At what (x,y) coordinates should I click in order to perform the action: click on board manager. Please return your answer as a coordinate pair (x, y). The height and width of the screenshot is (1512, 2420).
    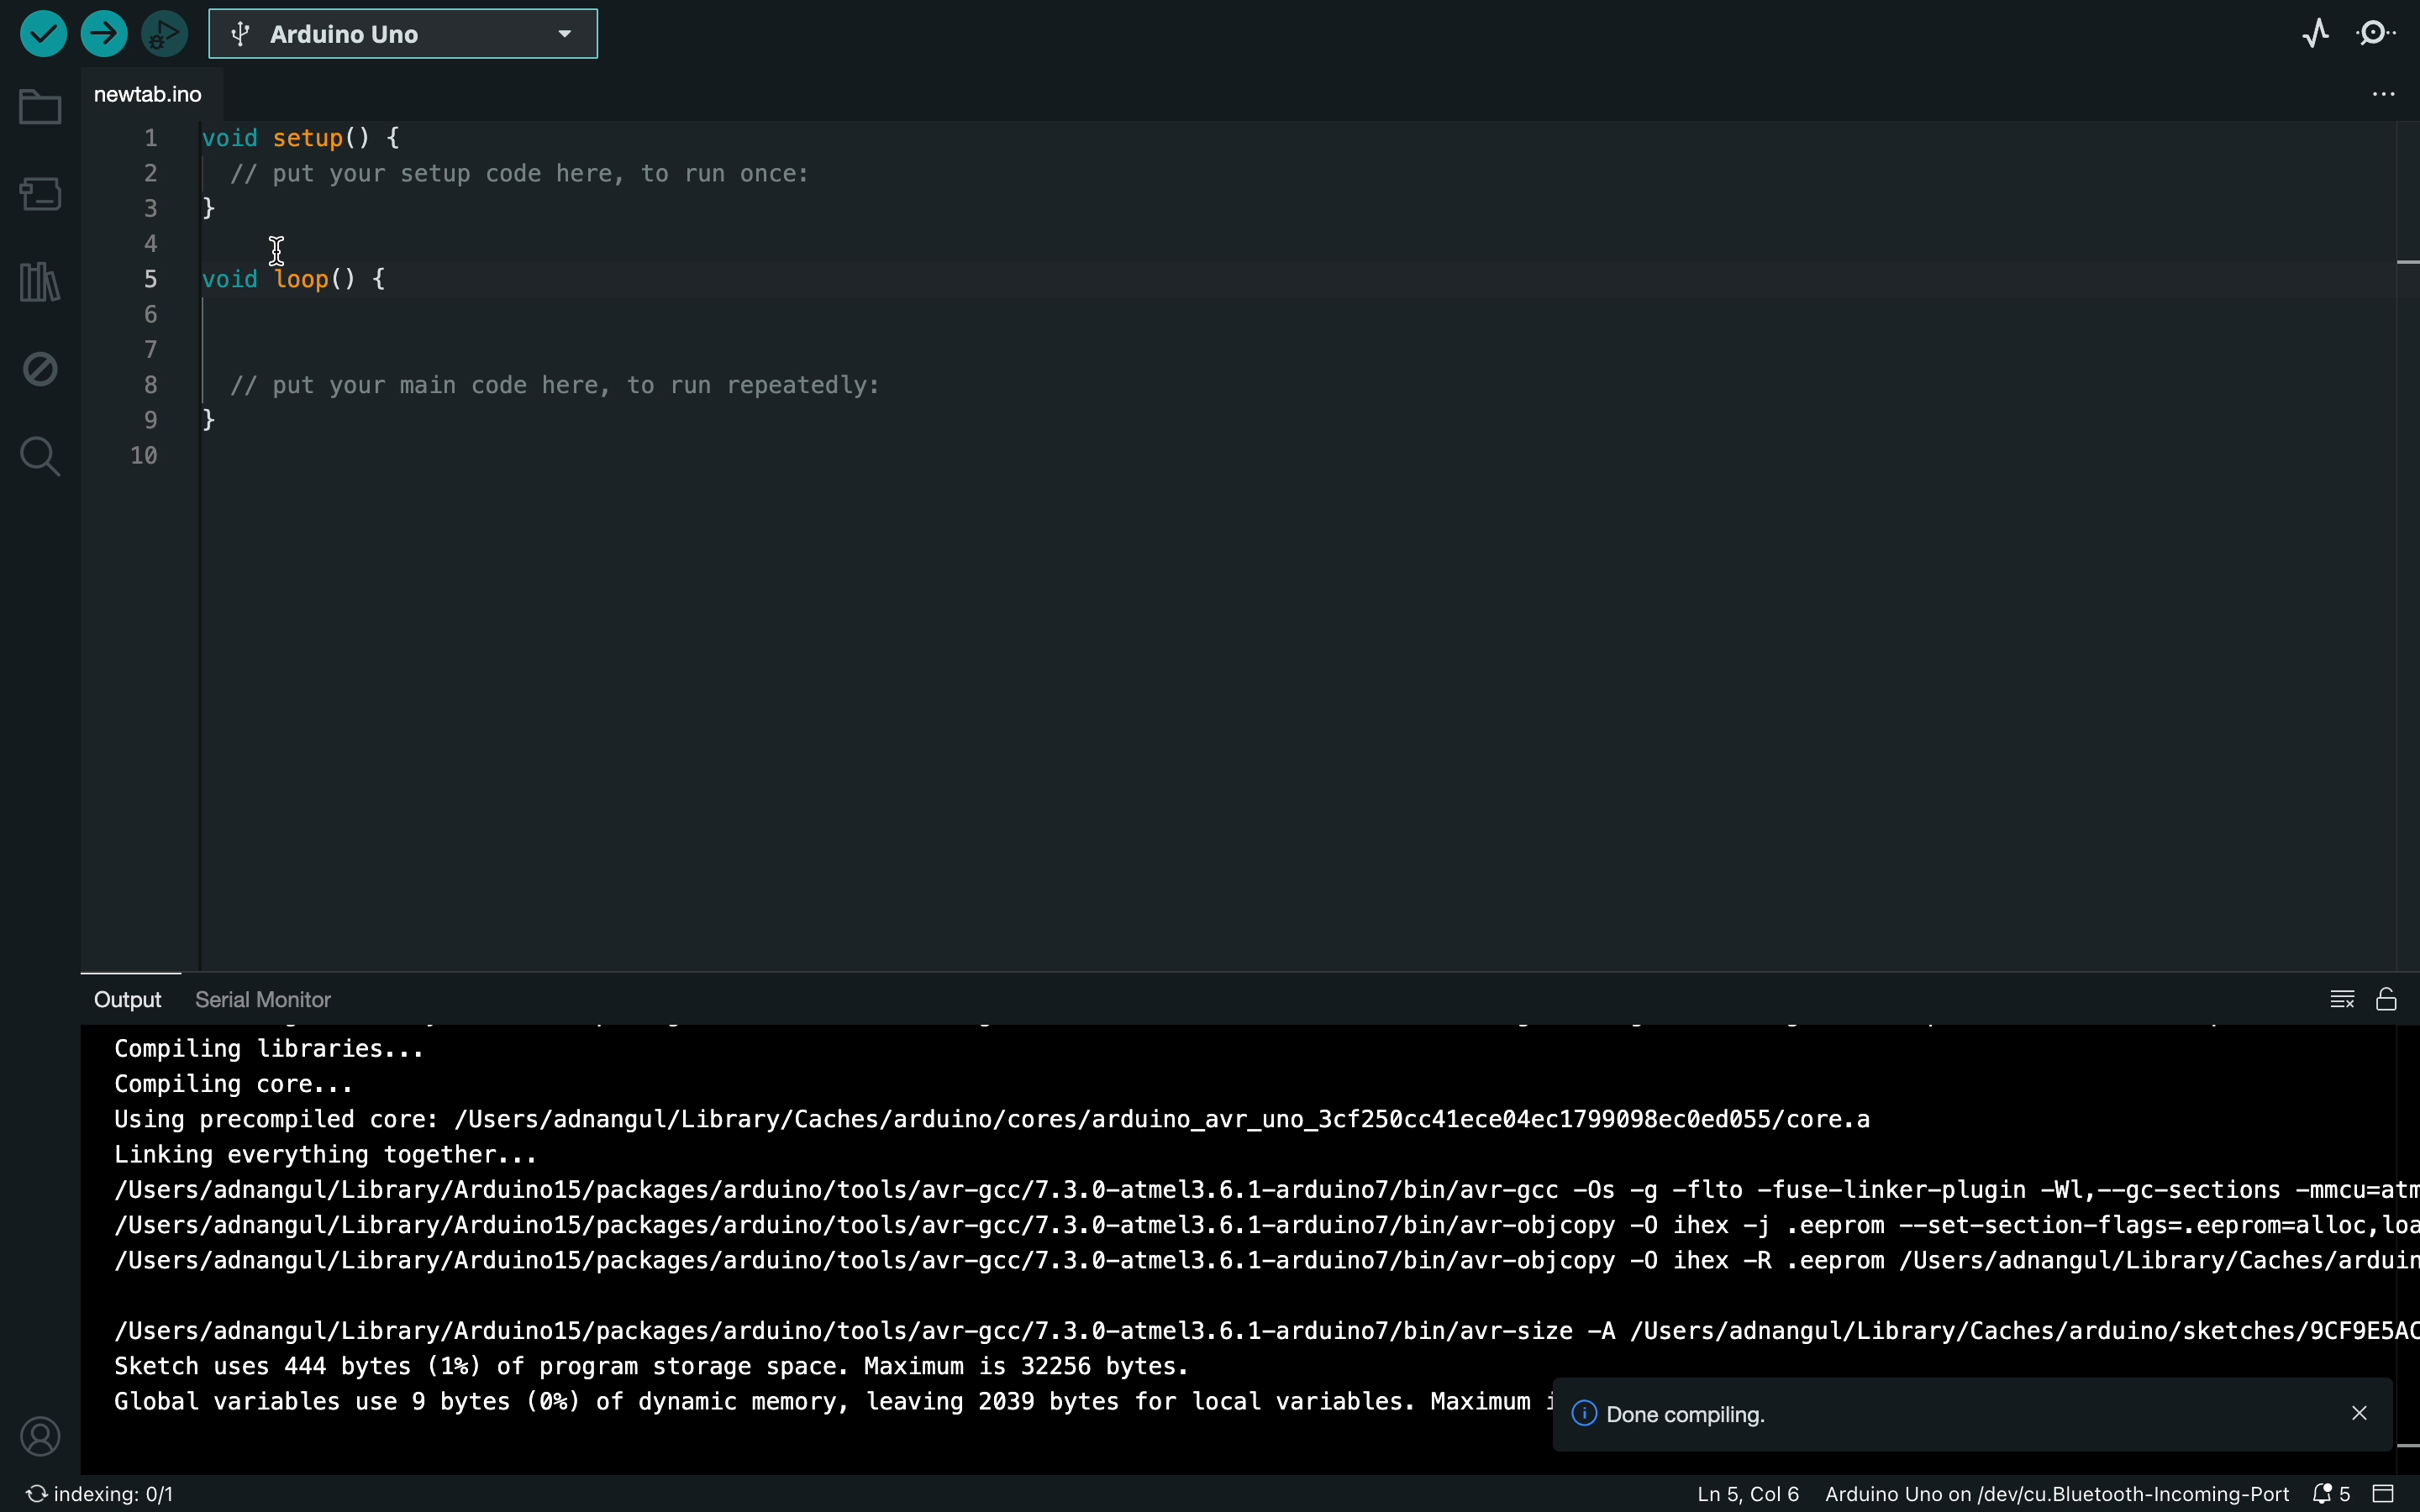
    Looking at the image, I should click on (38, 189).